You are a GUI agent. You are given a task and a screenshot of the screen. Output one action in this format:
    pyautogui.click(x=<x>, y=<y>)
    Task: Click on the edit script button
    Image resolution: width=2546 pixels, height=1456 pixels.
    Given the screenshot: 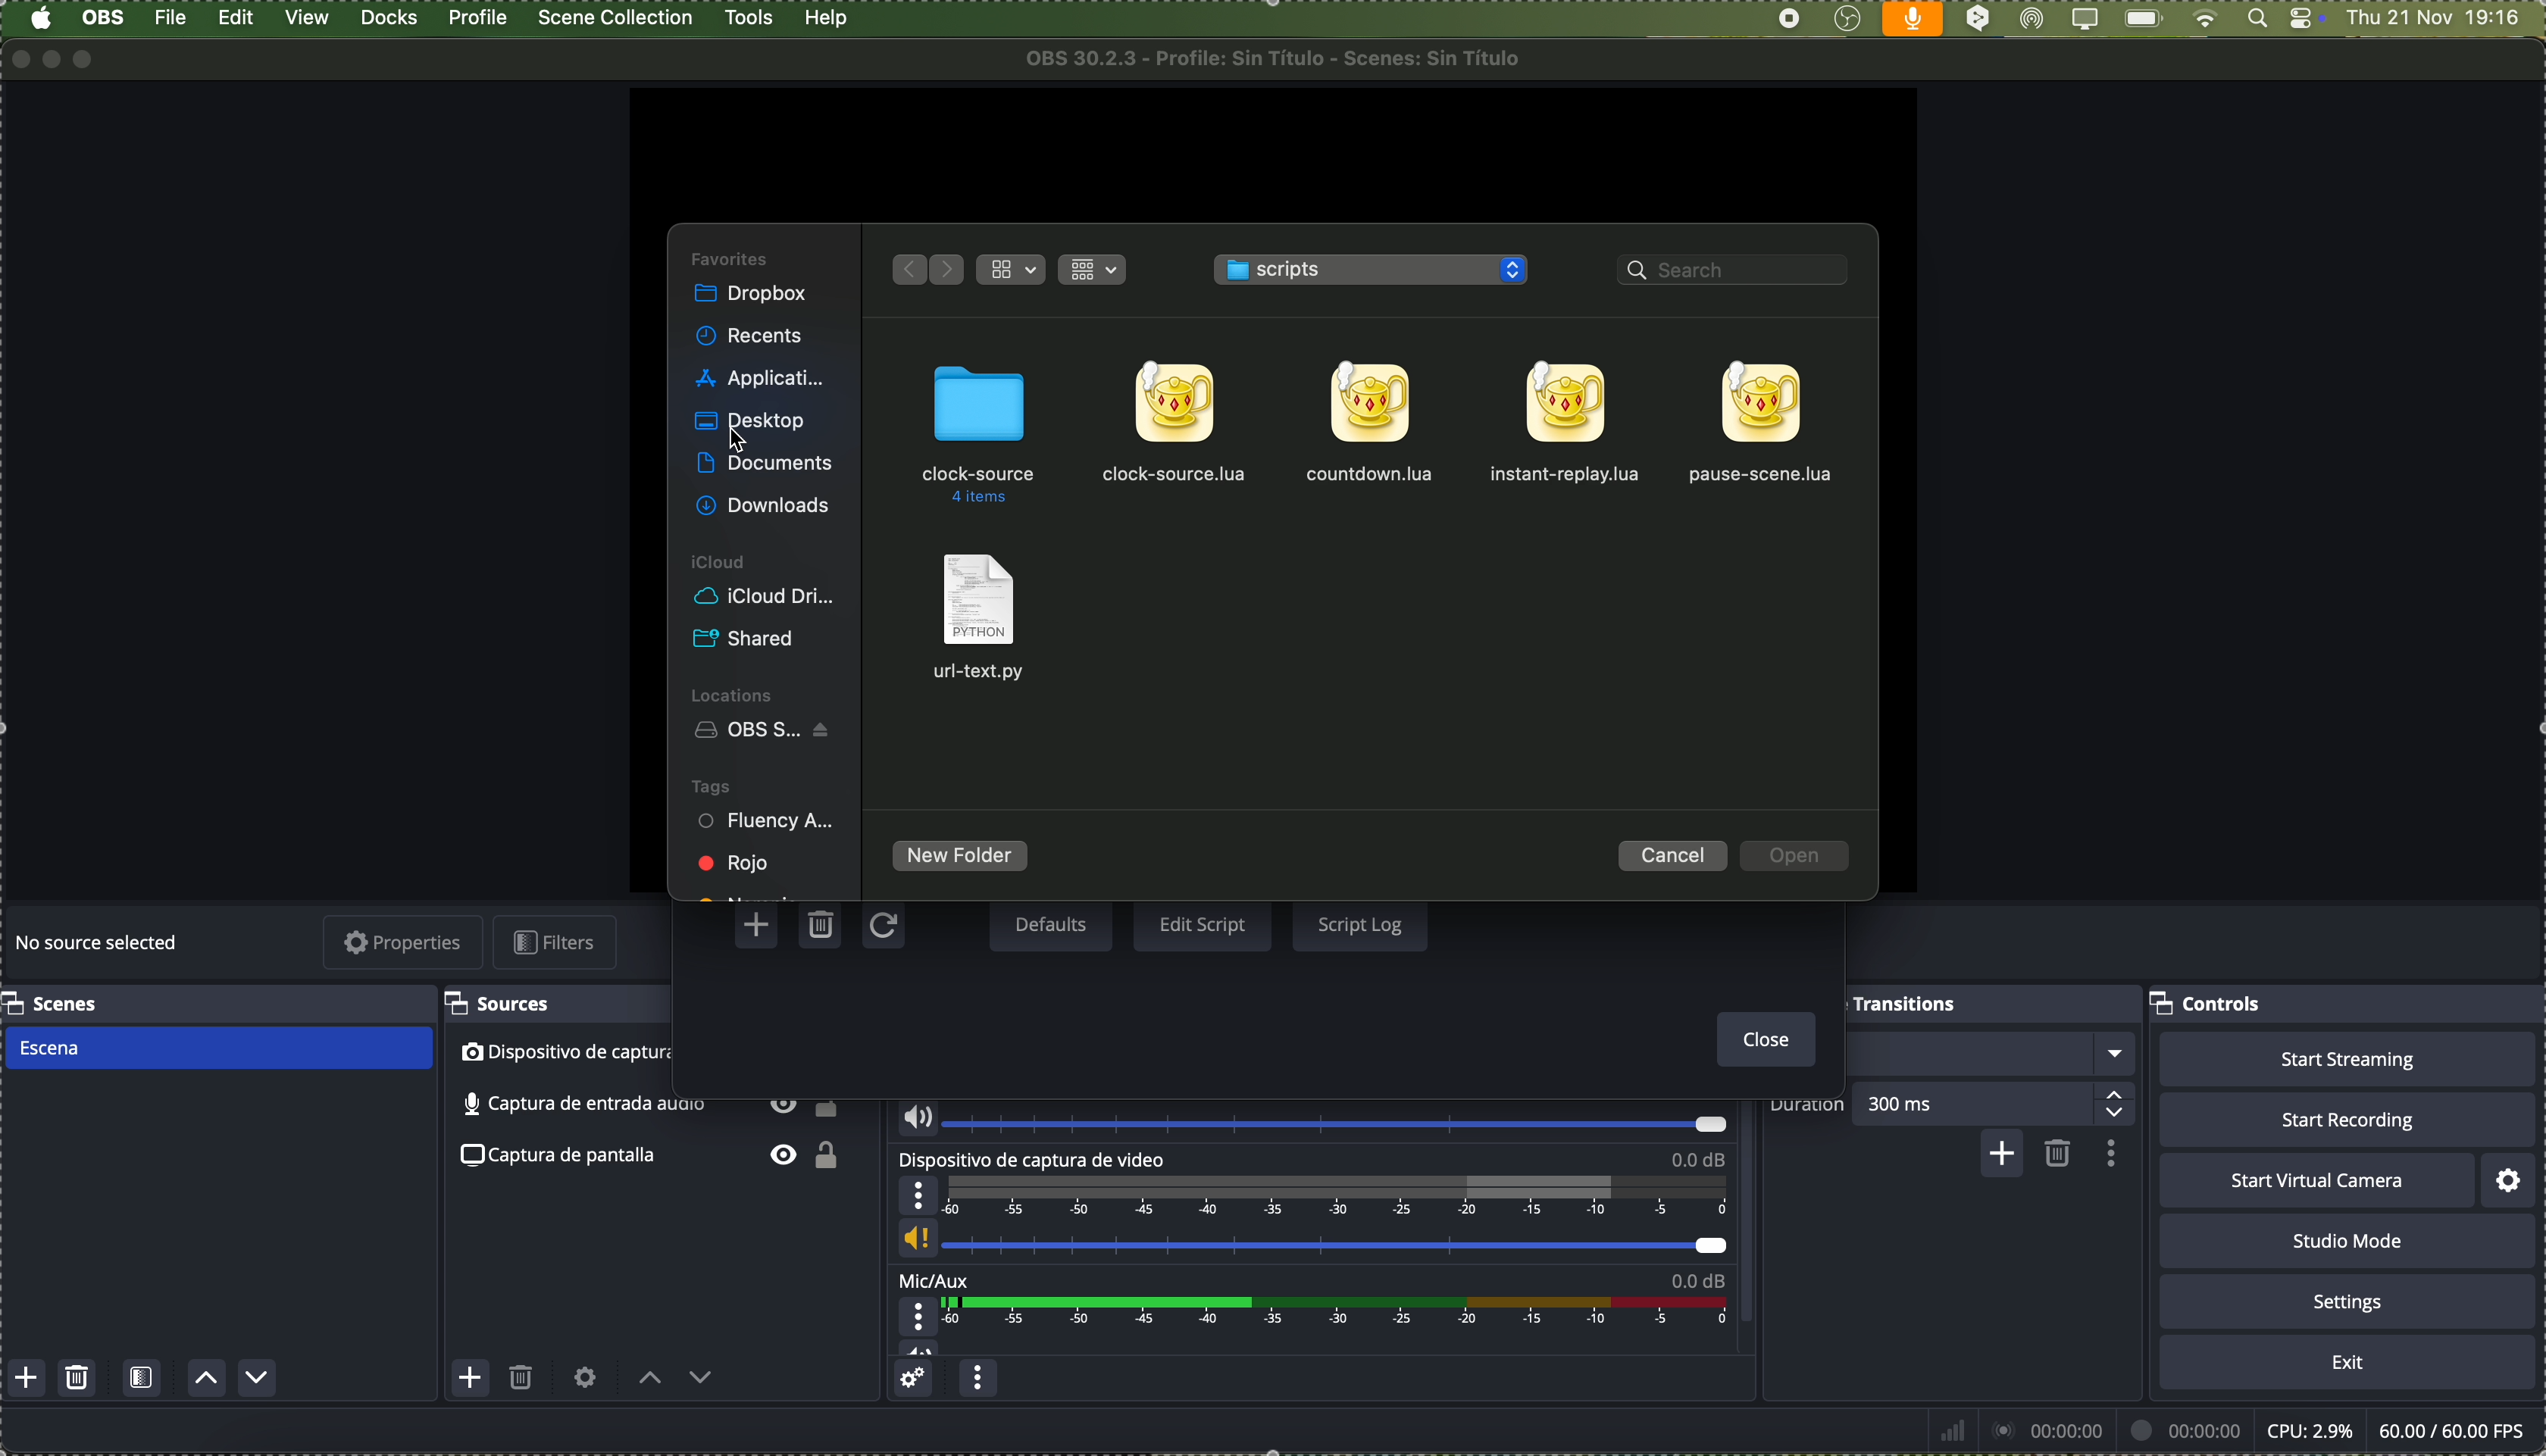 What is the action you would take?
    pyautogui.click(x=1203, y=926)
    